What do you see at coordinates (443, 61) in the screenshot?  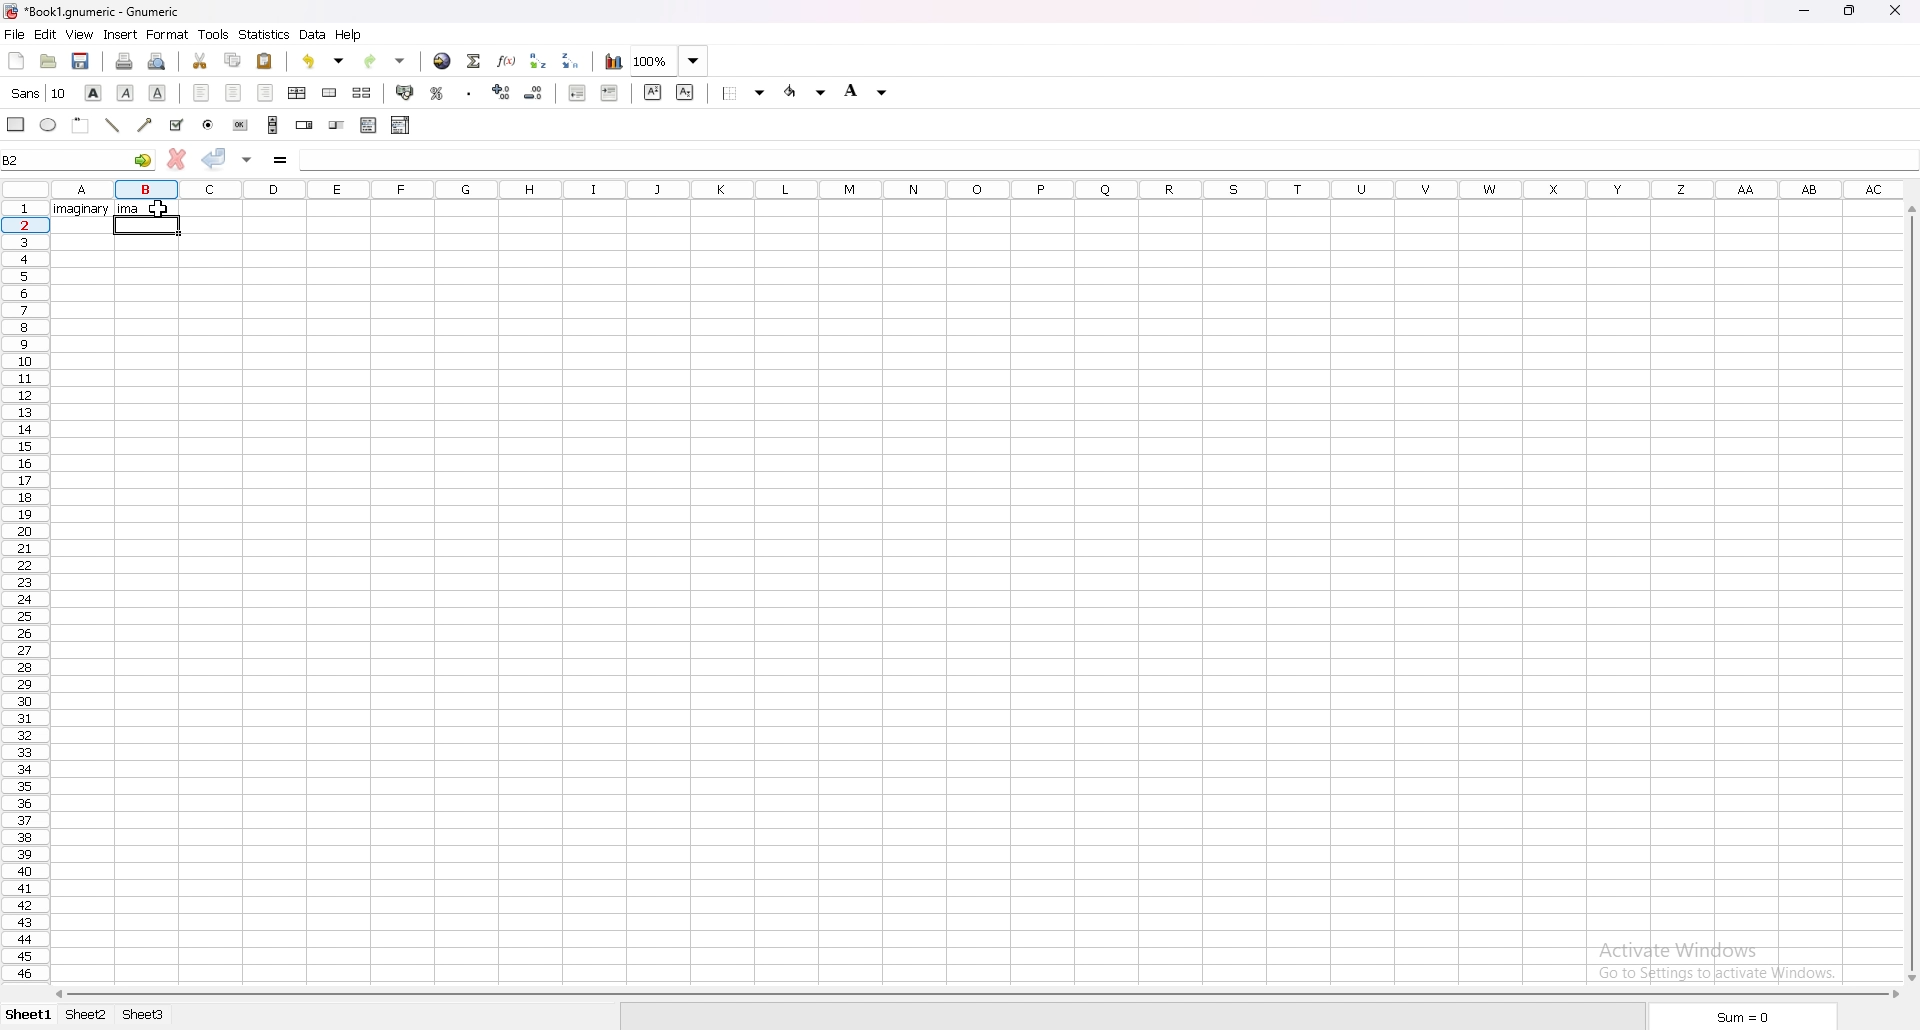 I see `hyperlink` at bounding box center [443, 61].